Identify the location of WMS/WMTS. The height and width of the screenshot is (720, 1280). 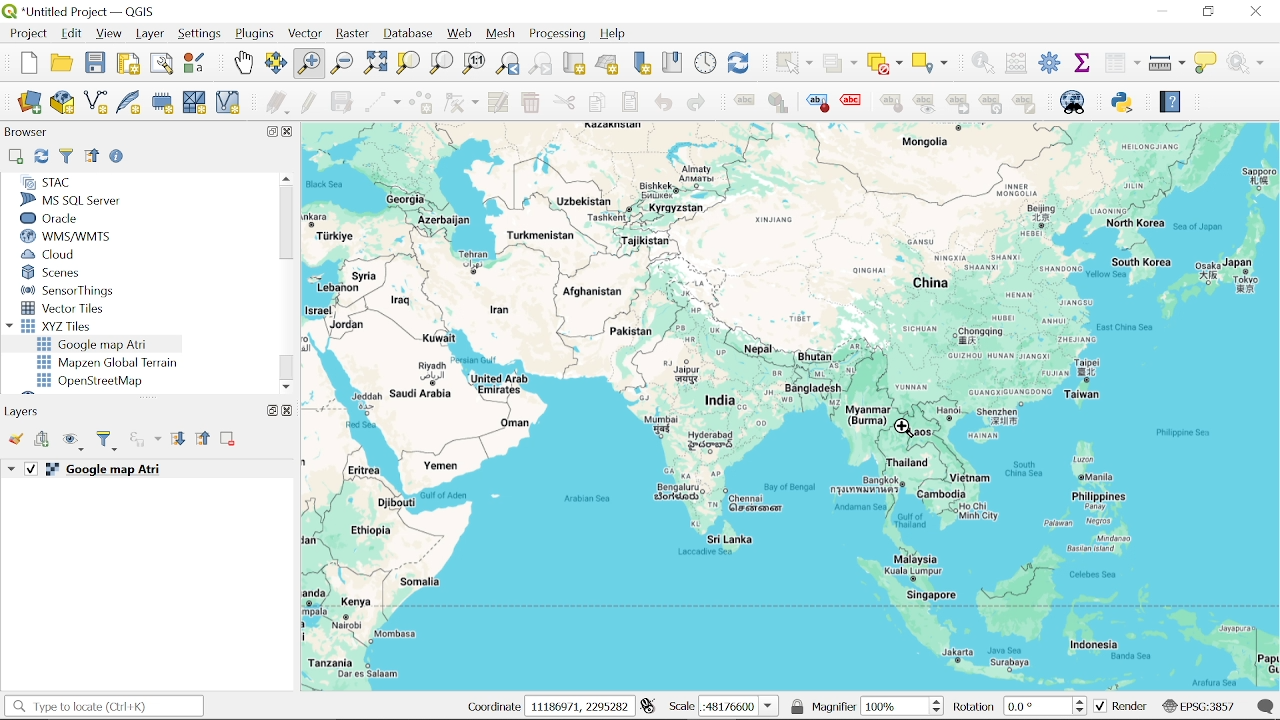
(66, 237).